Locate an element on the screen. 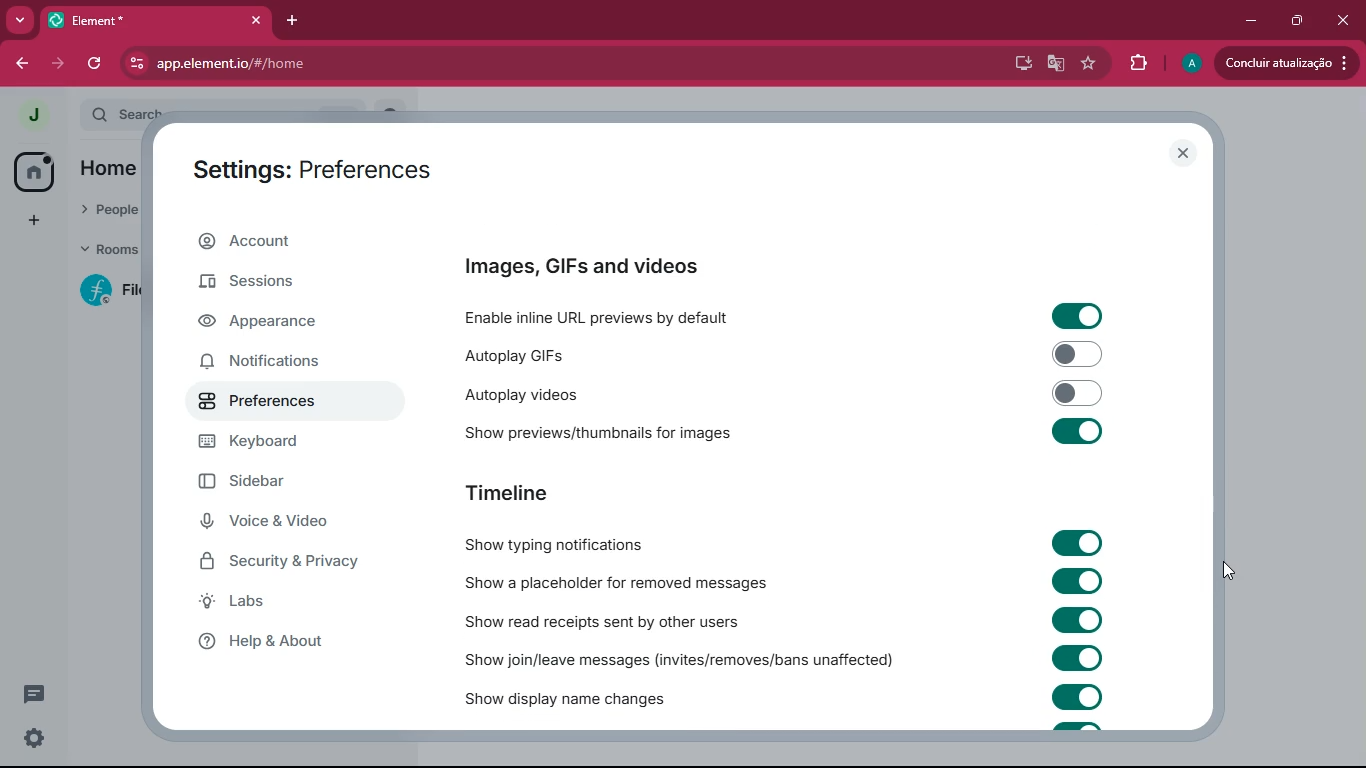 The width and height of the screenshot is (1366, 768). show display name changed is located at coordinates (575, 697).